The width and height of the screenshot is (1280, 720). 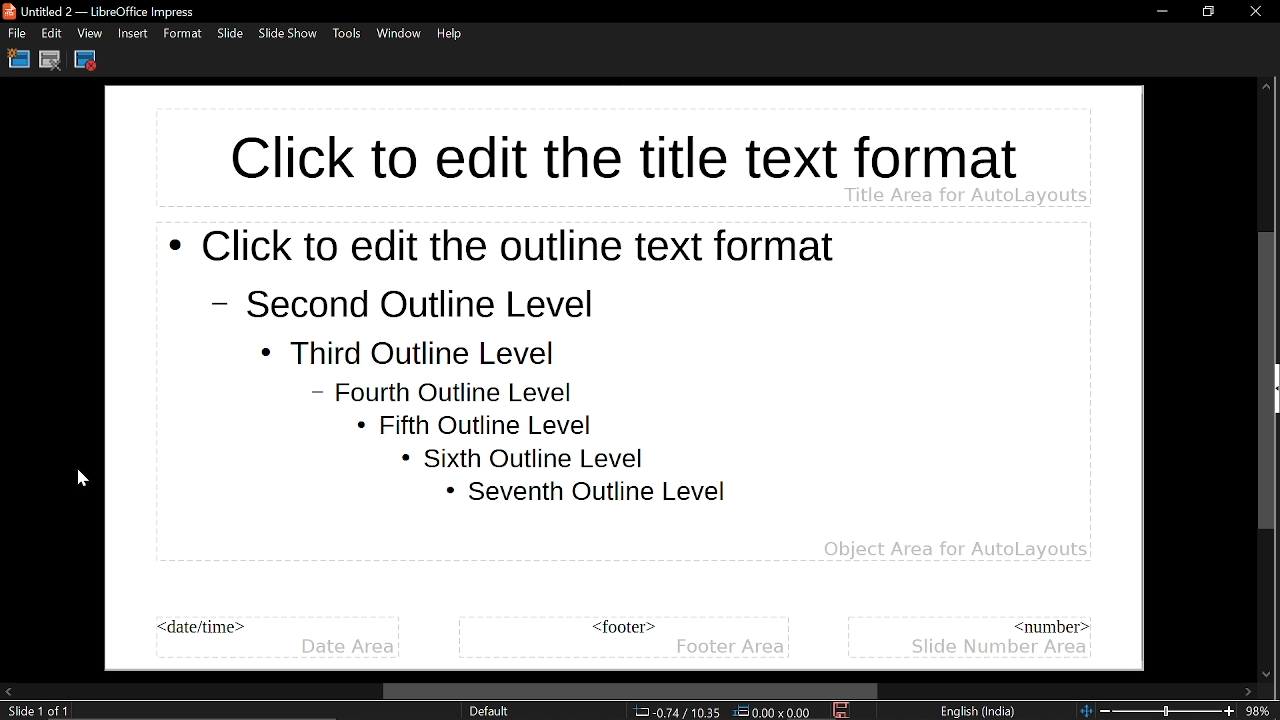 I want to click on current zoom, so click(x=1262, y=712).